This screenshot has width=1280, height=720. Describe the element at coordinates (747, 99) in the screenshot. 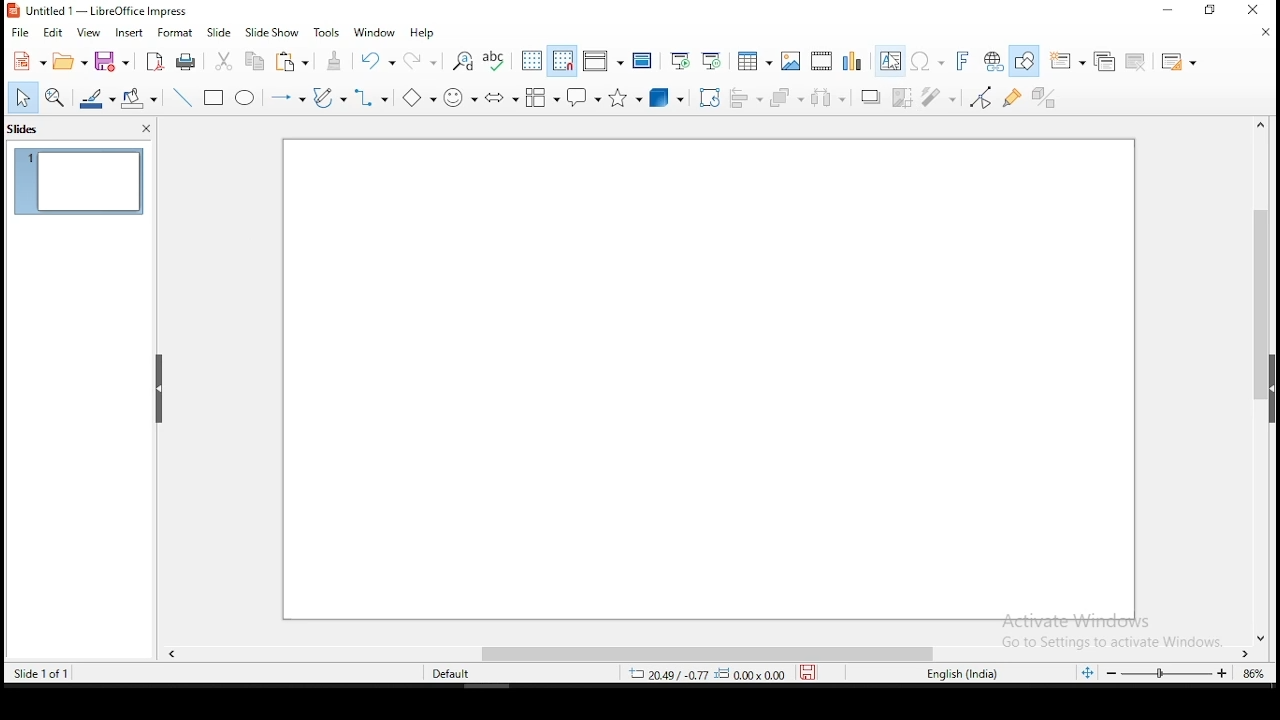

I see `align objects` at that location.